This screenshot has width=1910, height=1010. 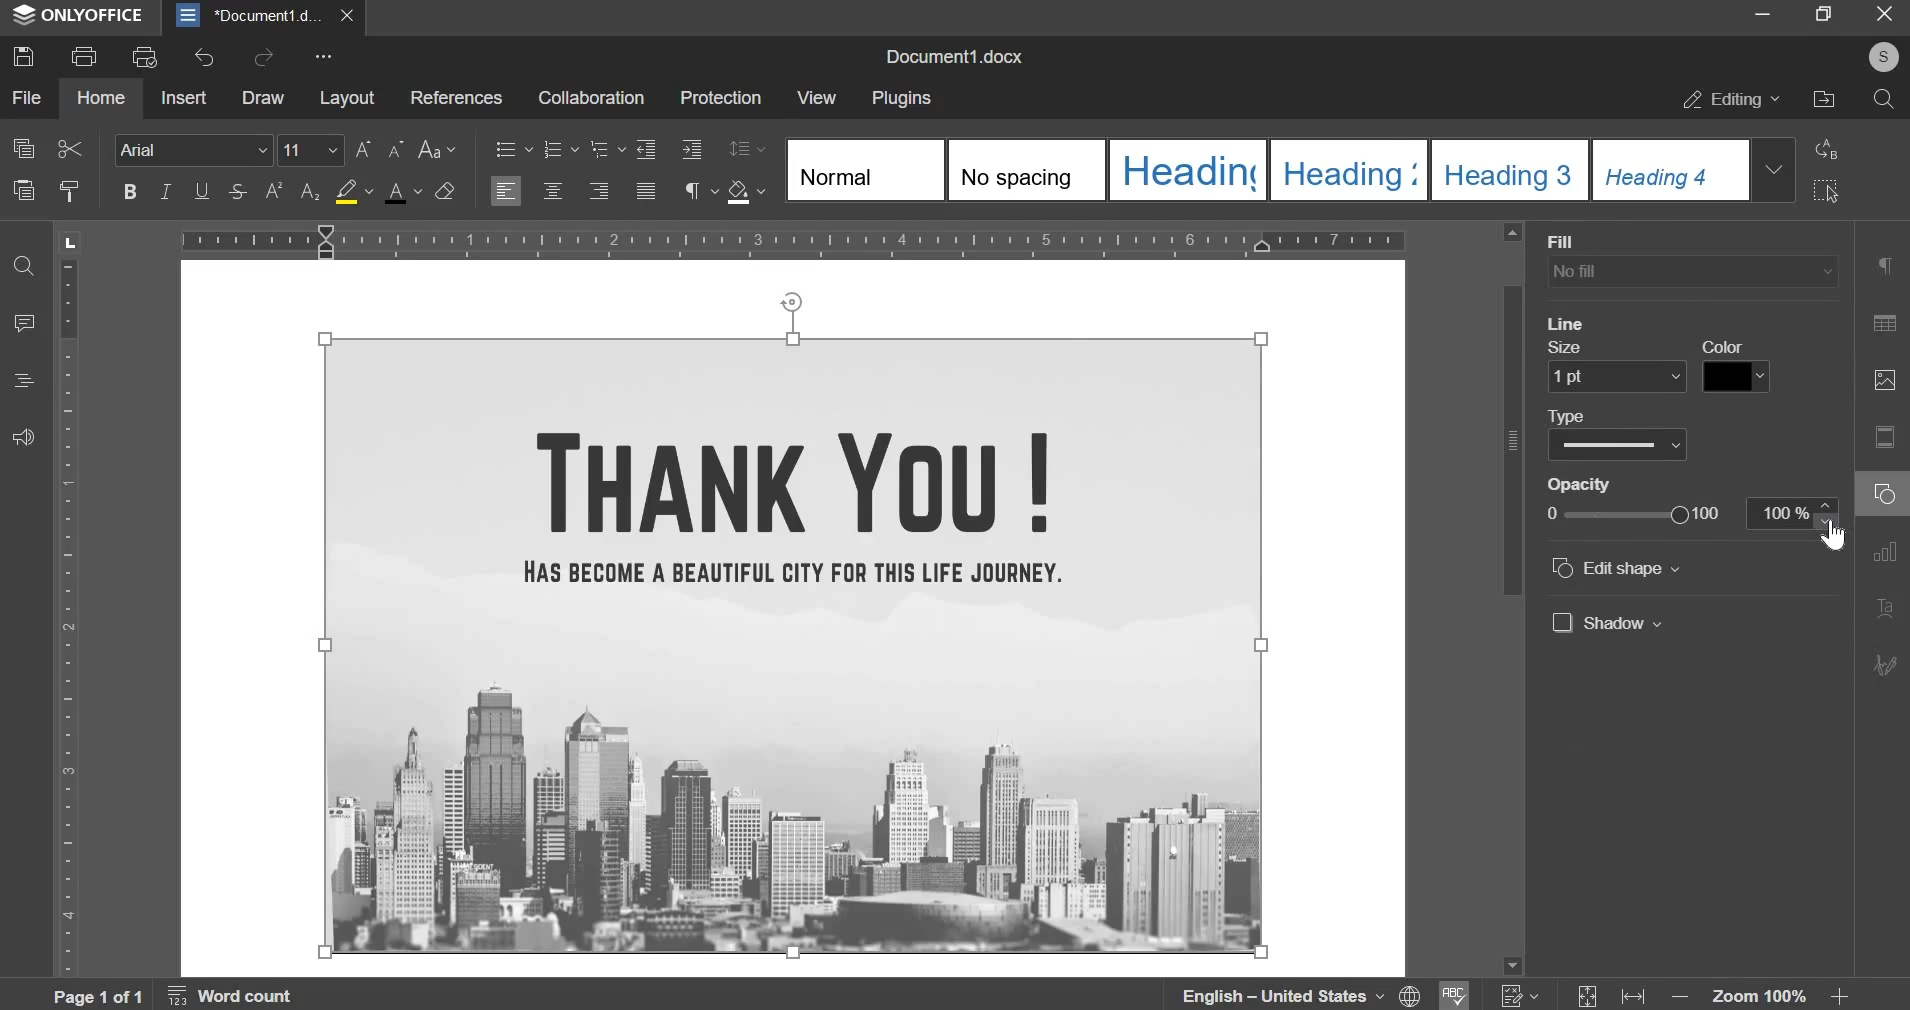 I want to click on justified, so click(x=646, y=190).